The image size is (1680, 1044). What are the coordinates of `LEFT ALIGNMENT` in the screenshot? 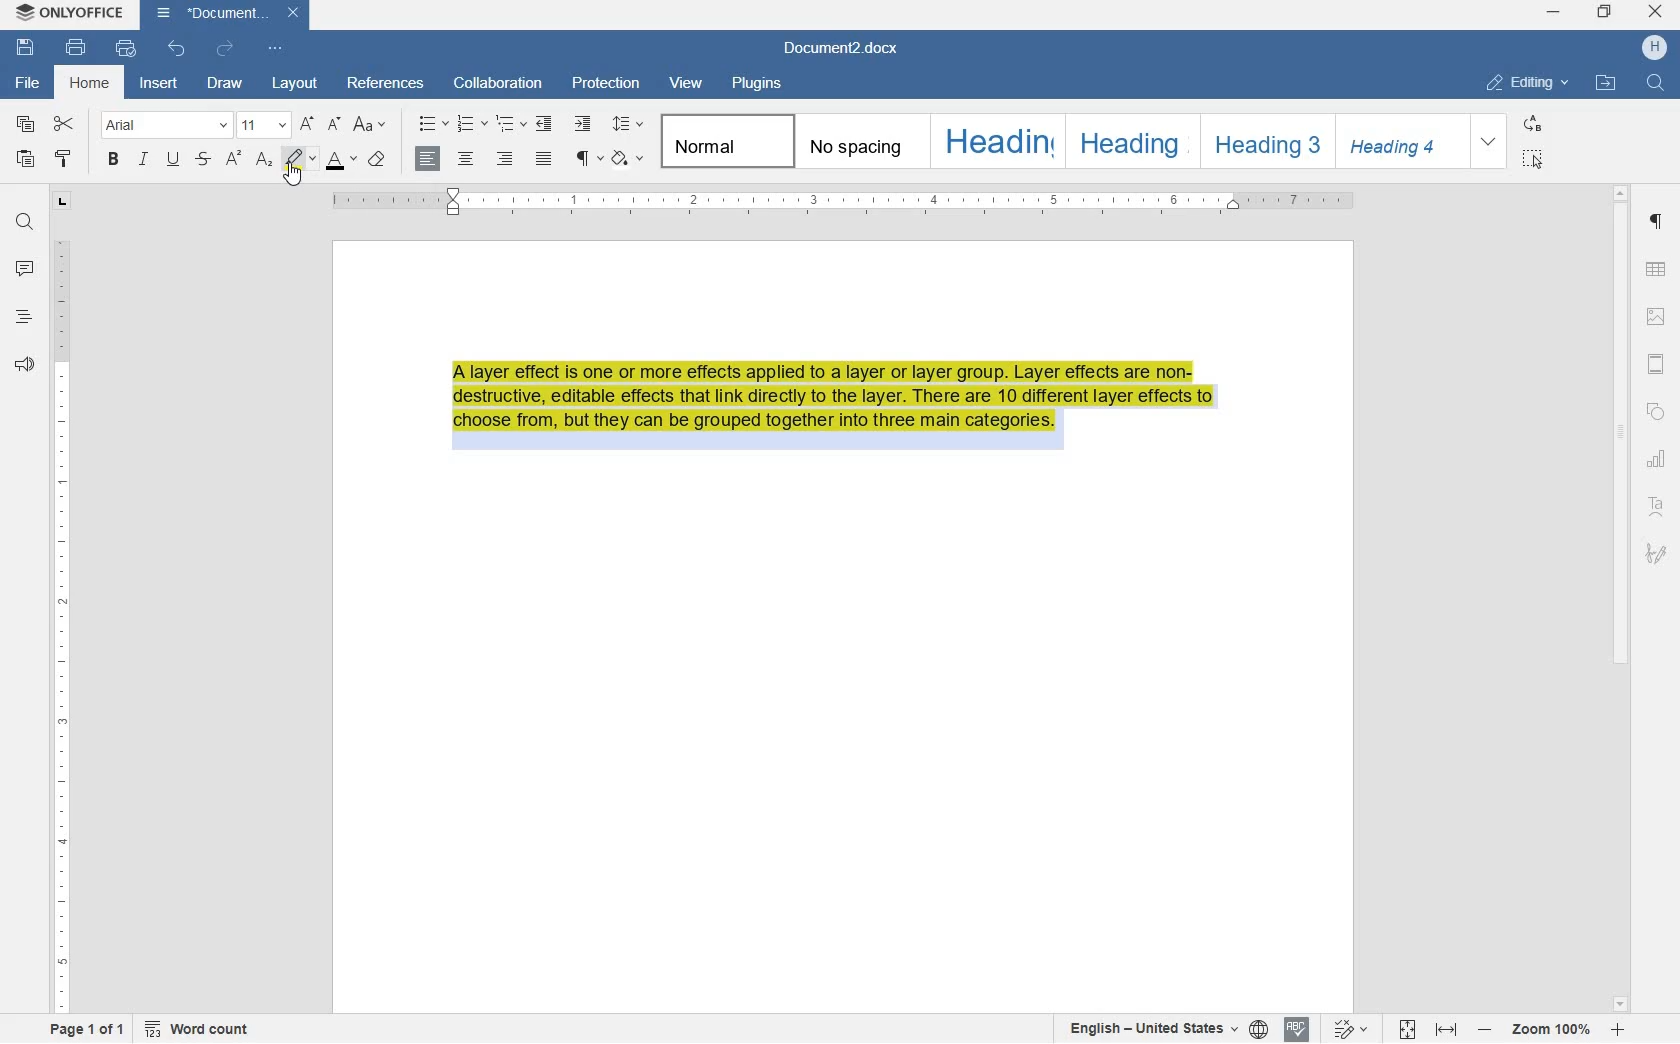 It's located at (429, 159).